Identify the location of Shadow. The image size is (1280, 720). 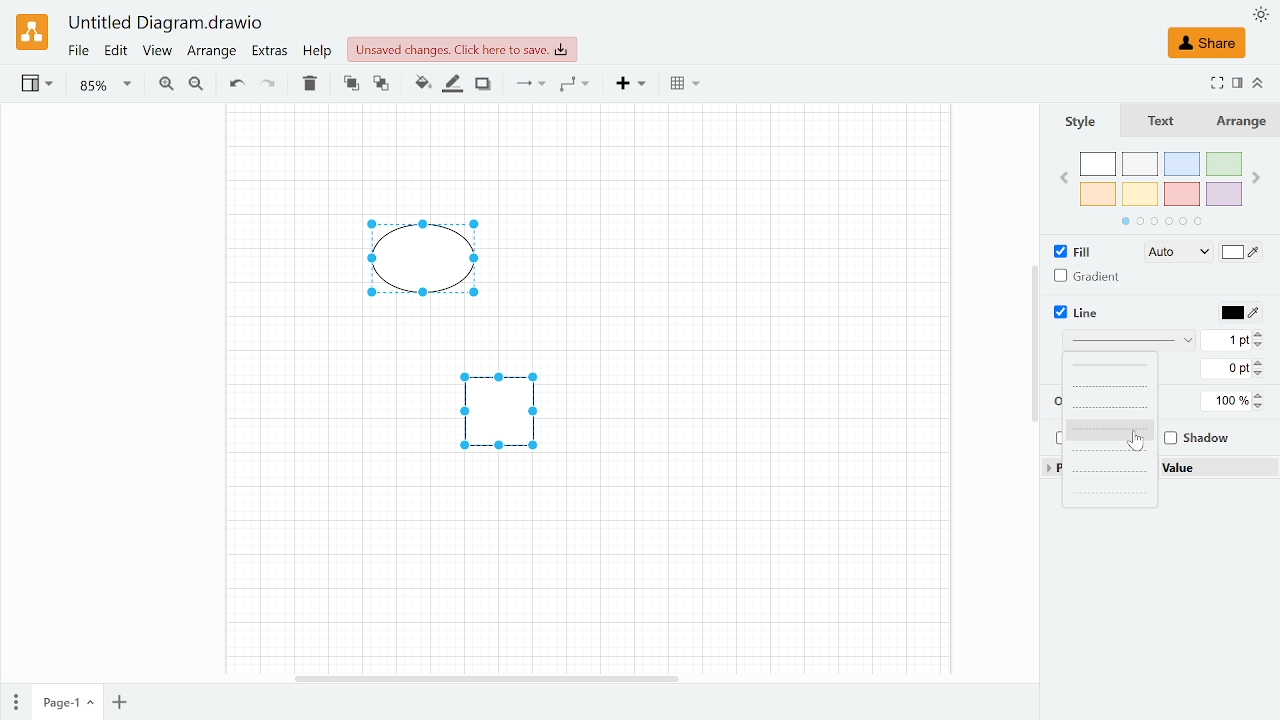
(1194, 440).